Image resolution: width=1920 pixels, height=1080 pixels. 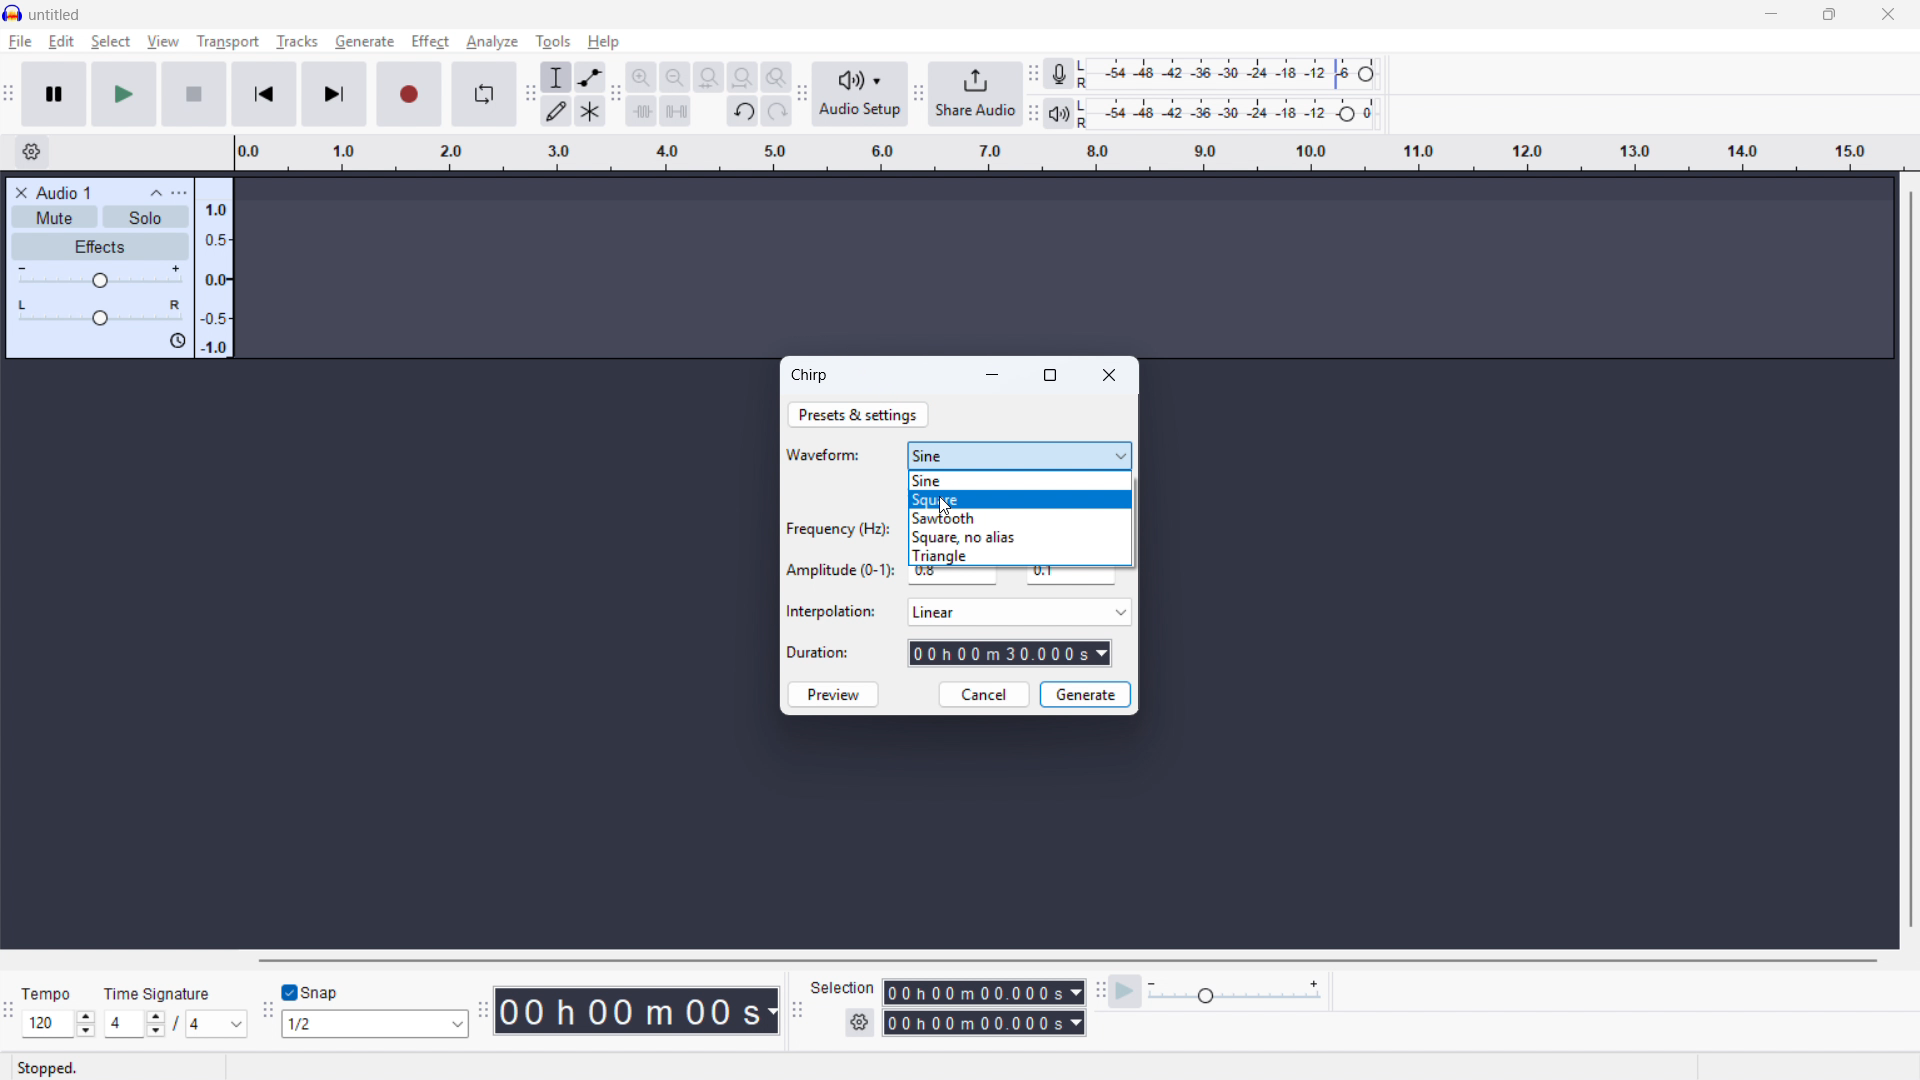 I want to click on Close , so click(x=1109, y=374).